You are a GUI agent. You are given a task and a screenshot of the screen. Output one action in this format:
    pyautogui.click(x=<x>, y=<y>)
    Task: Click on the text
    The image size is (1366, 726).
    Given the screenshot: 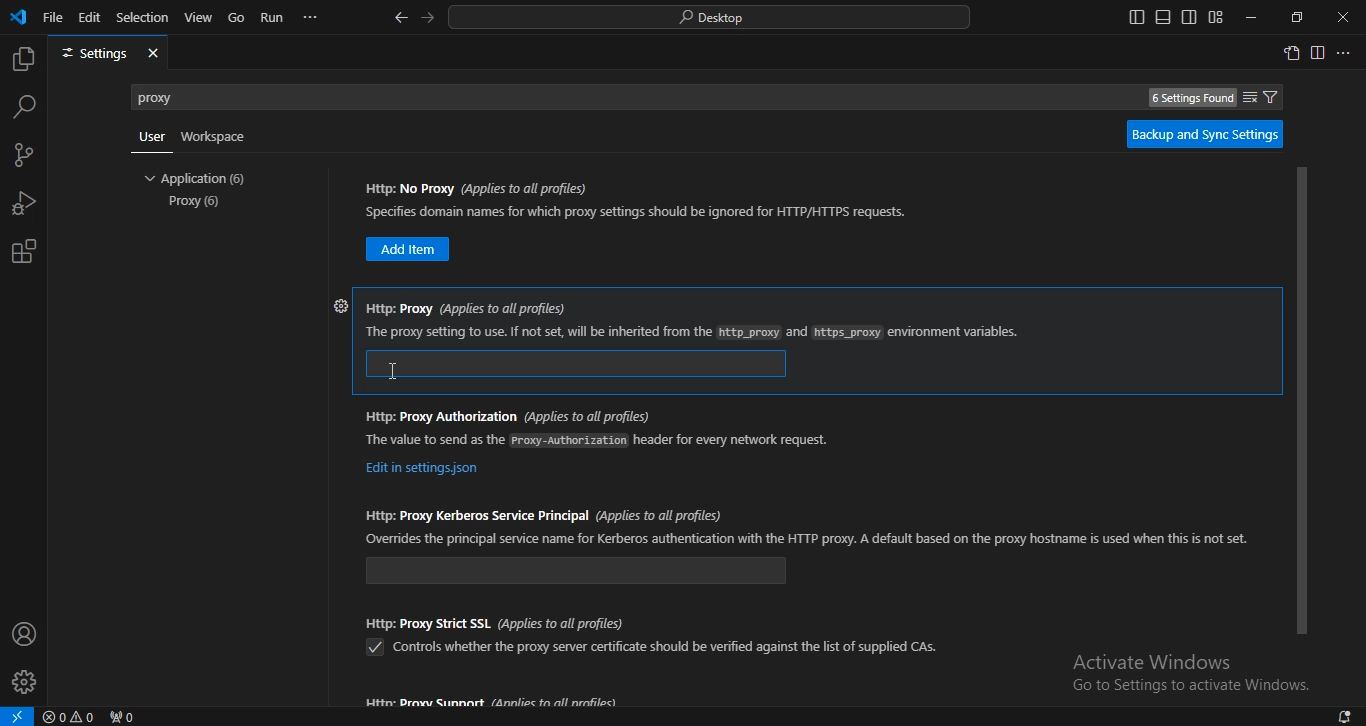 What is the action you would take?
    pyautogui.click(x=1154, y=661)
    